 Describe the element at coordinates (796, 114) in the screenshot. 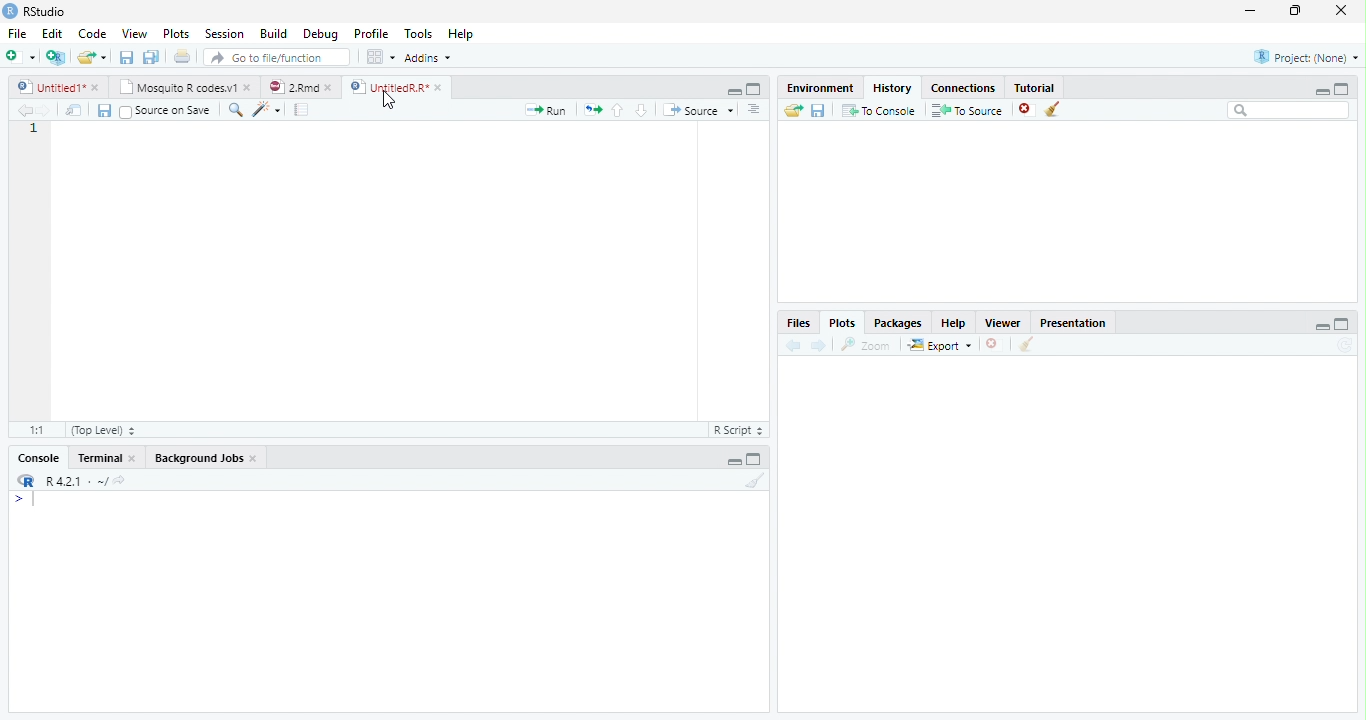

I see `Load Workspace` at that location.